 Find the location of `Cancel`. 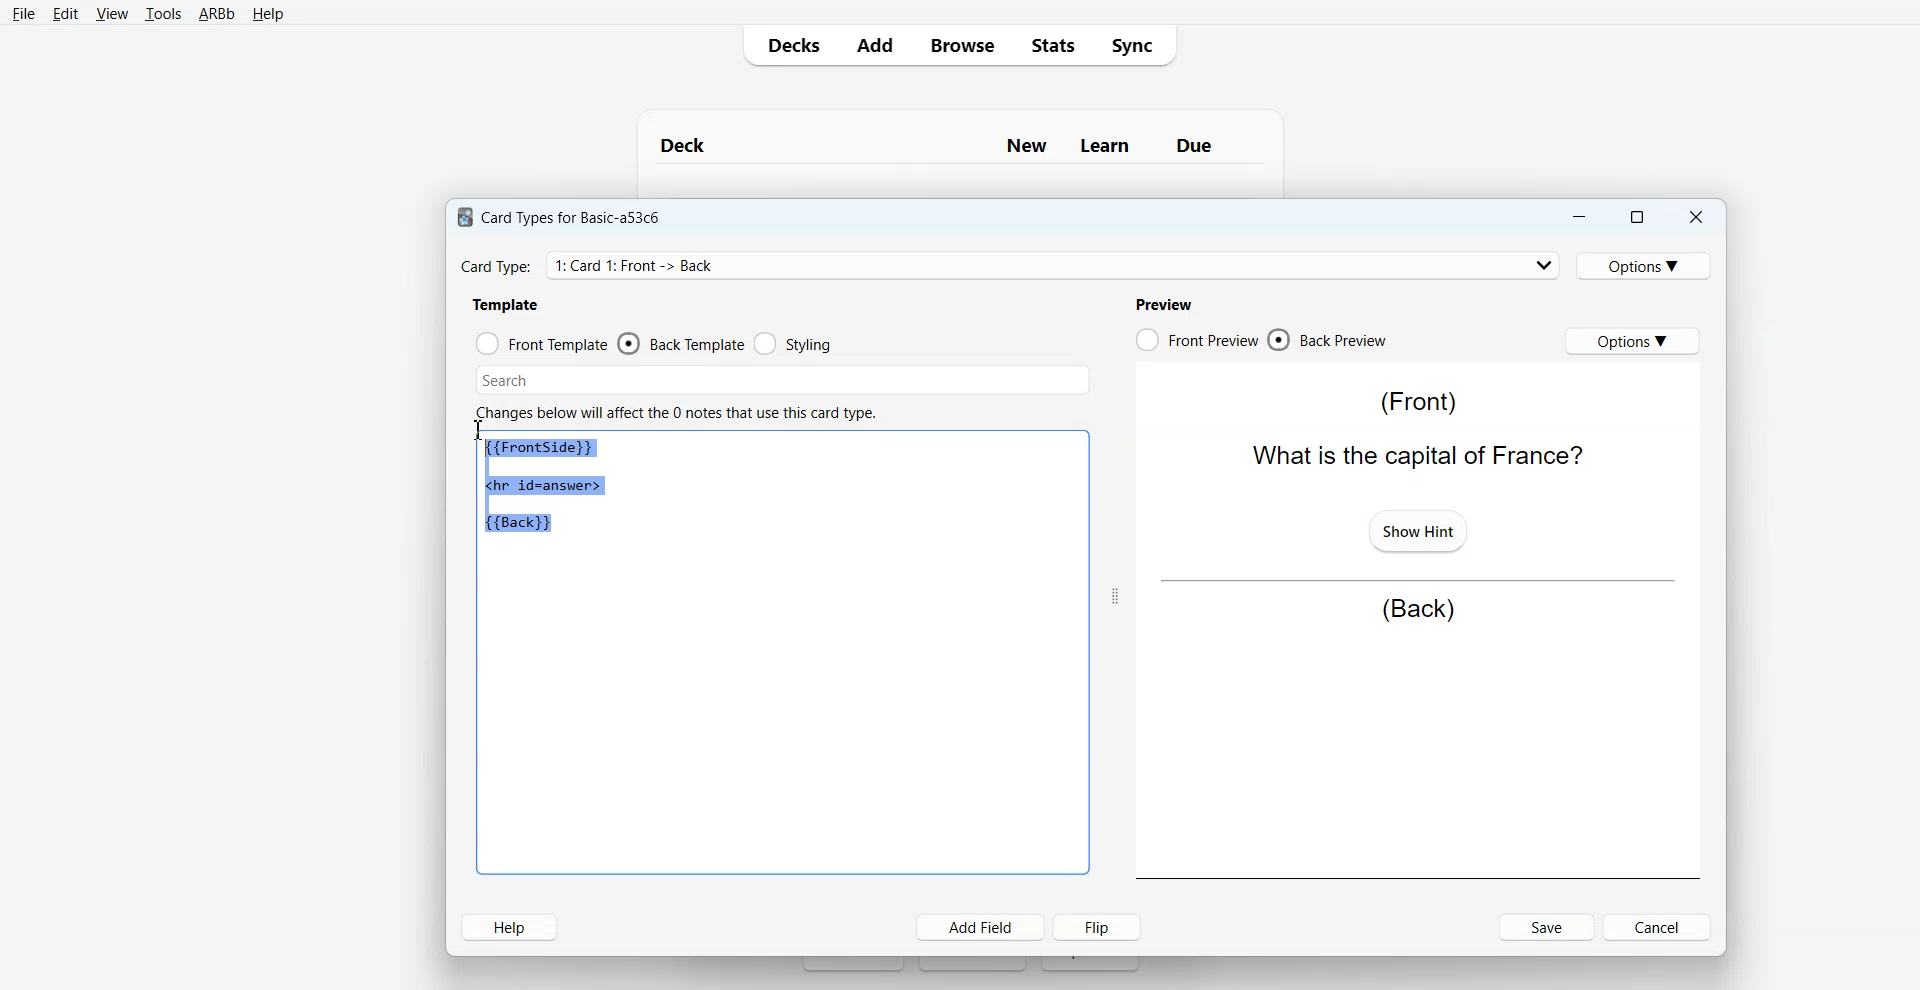

Cancel is located at coordinates (1660, 926).